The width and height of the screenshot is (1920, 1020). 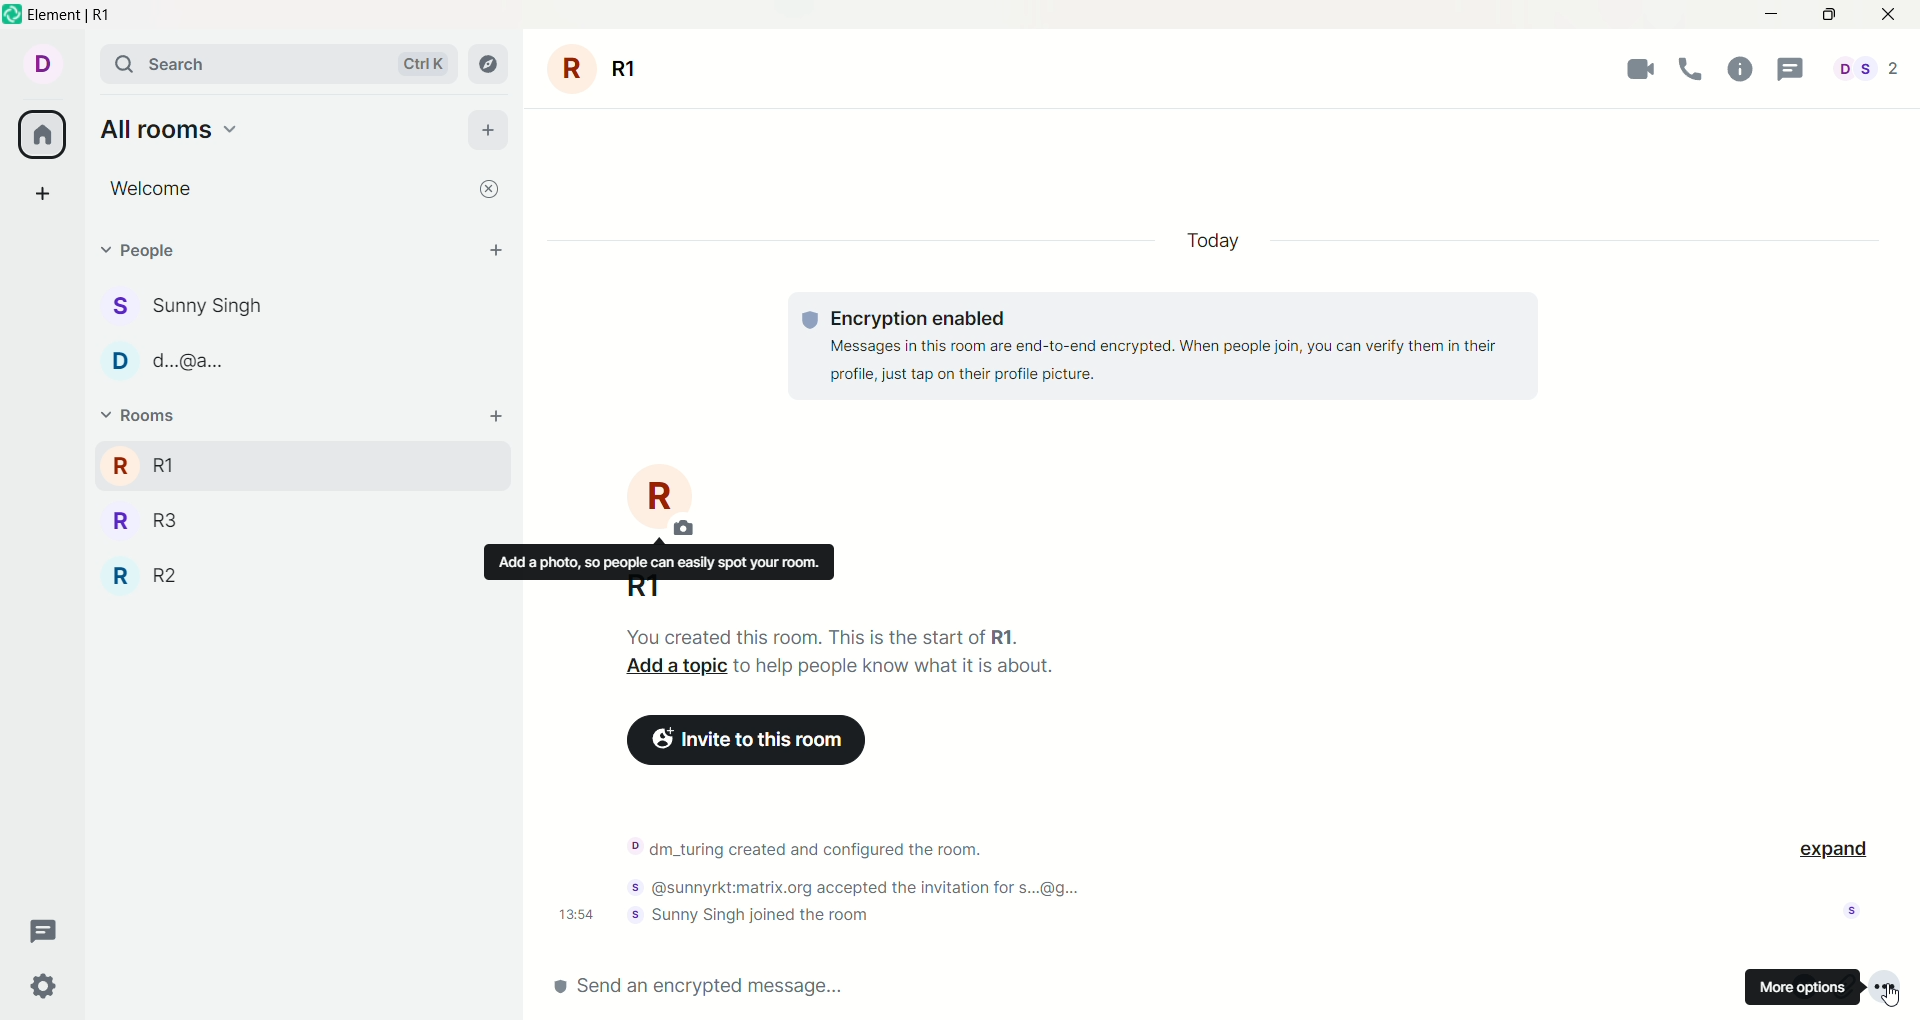 I want to click on Click to change image of current room, so click(x=661, y=499).